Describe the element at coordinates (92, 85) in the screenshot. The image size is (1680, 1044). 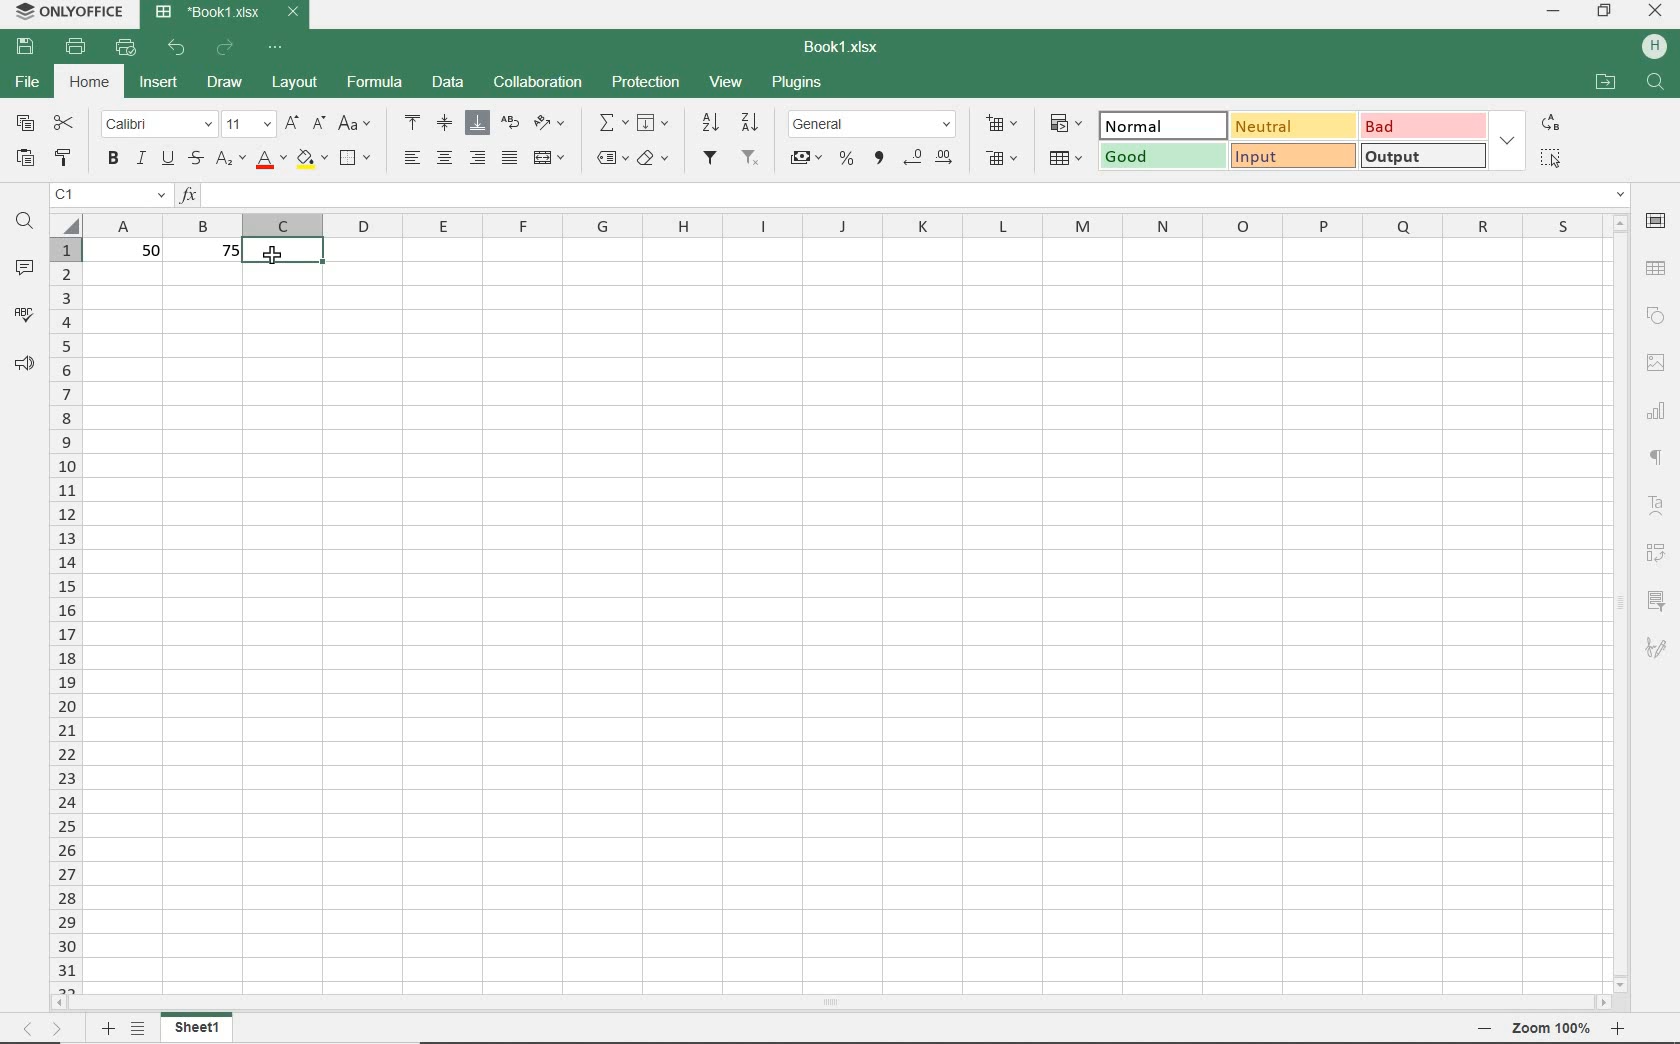
I see `home` at that location.